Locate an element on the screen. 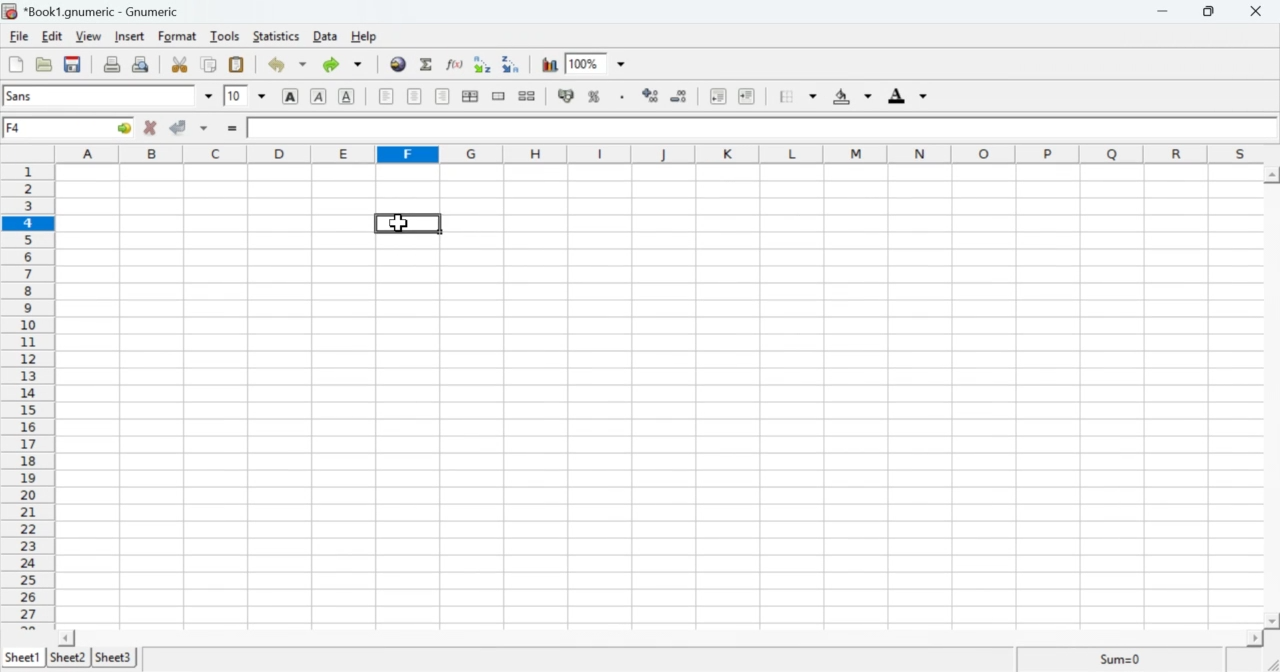 The image size is (1280, 672). Zoom is located at coordinates (583, 61).